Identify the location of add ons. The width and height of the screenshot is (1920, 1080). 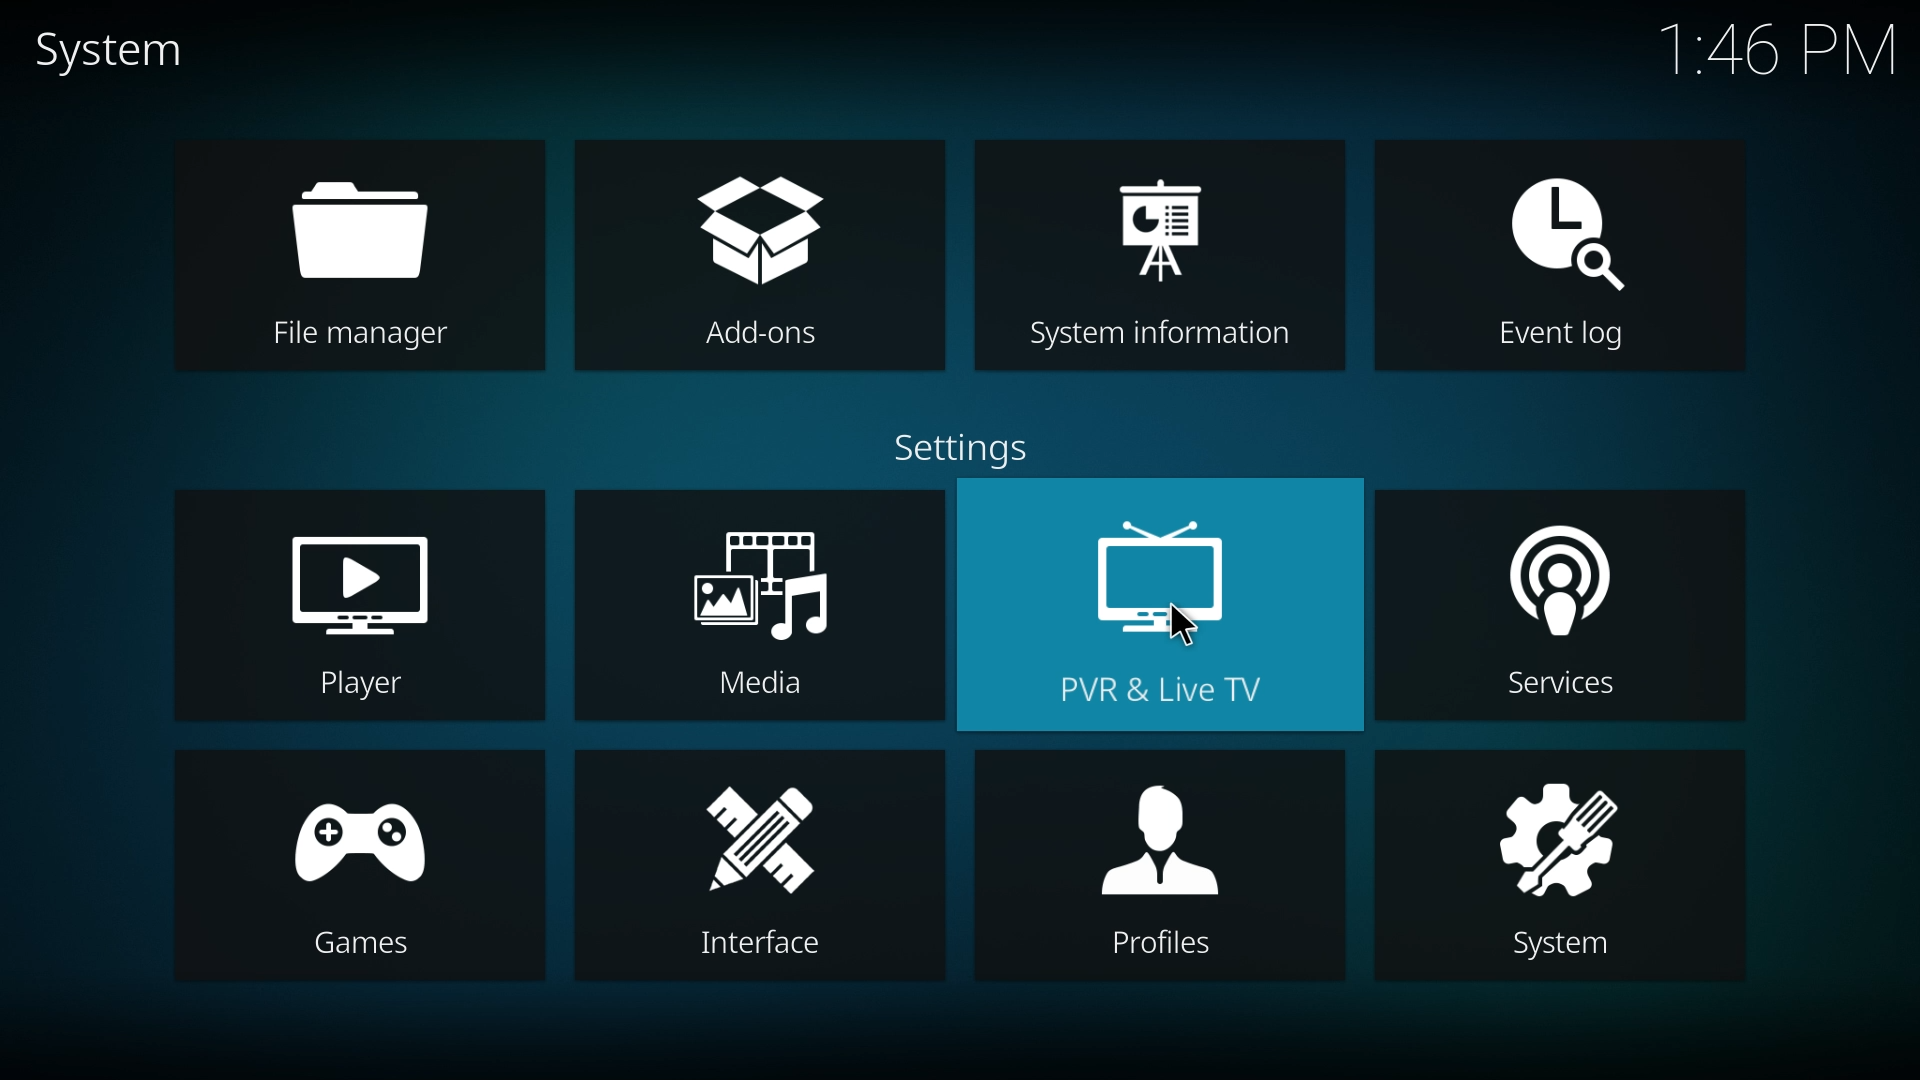
(756, 255).